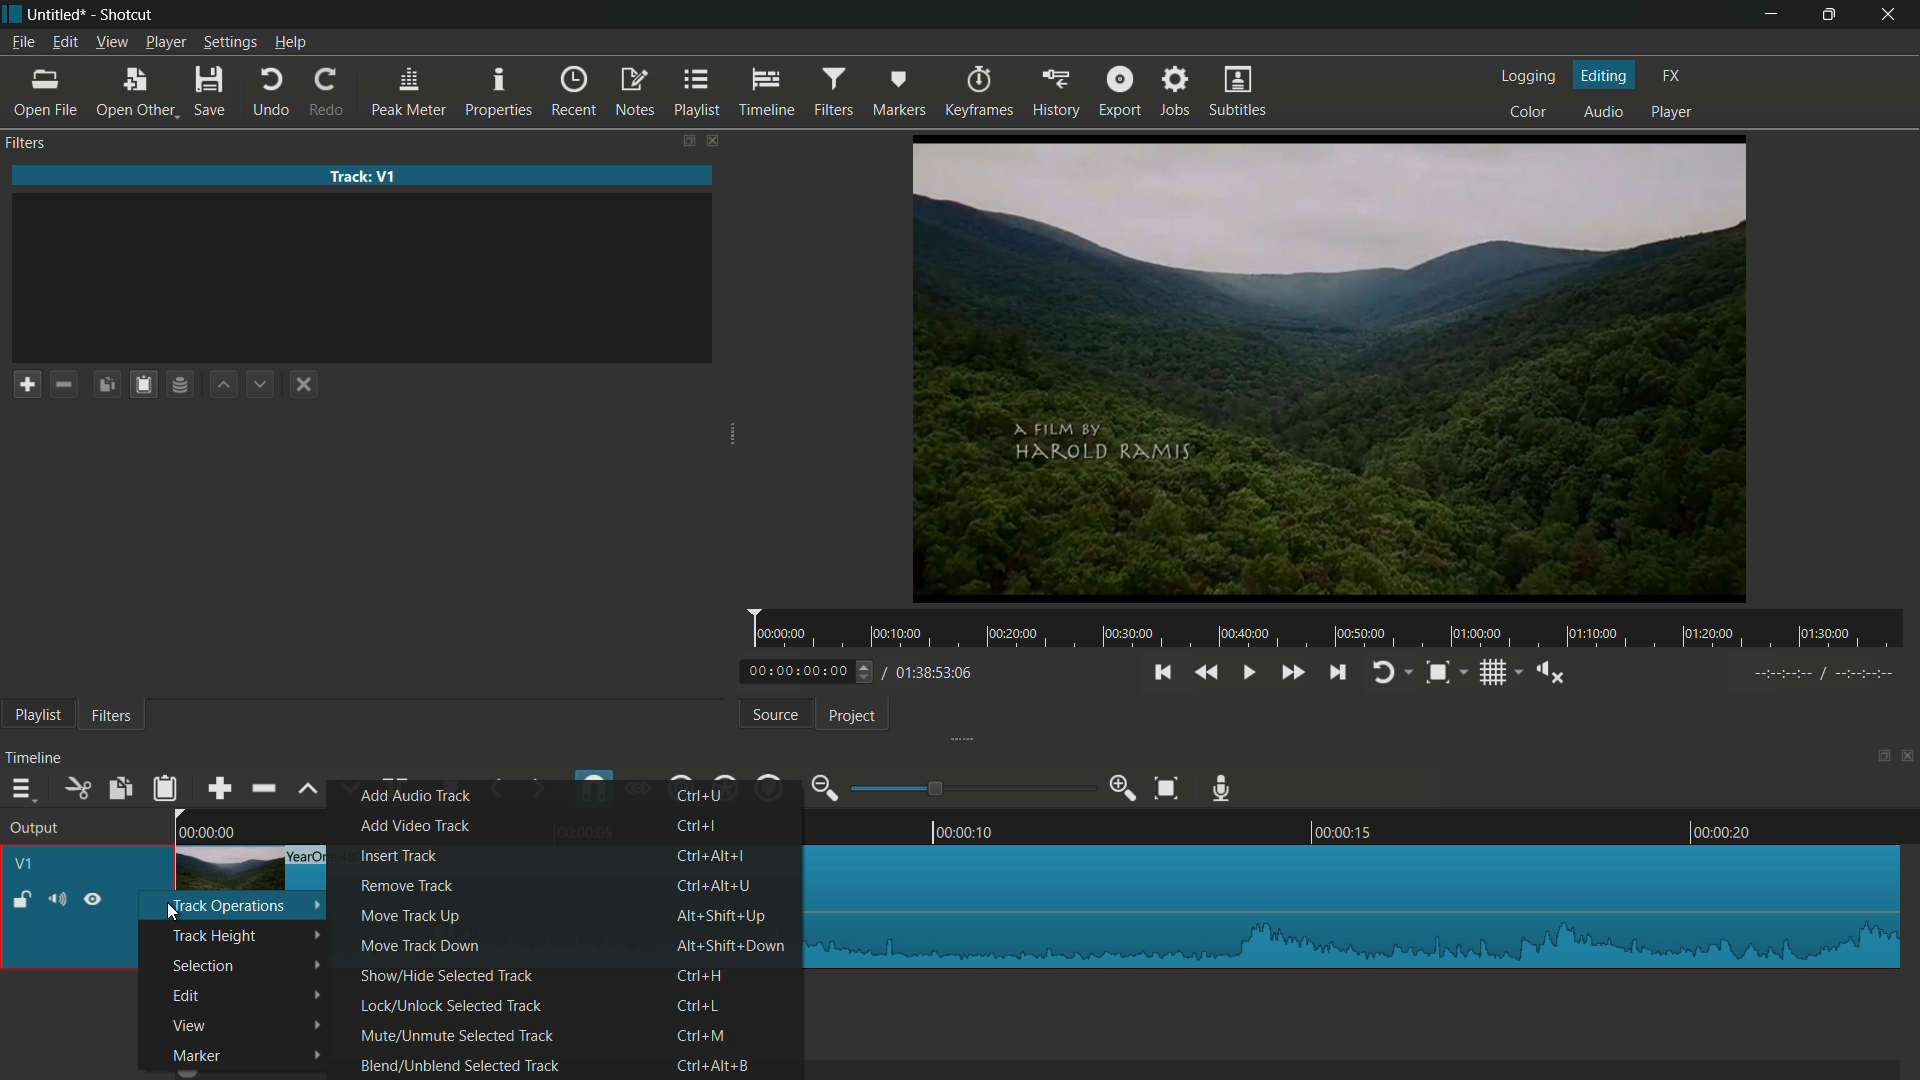 This screenshot has height=1080, width=1920. I want to click on filters, so click(832, 93).